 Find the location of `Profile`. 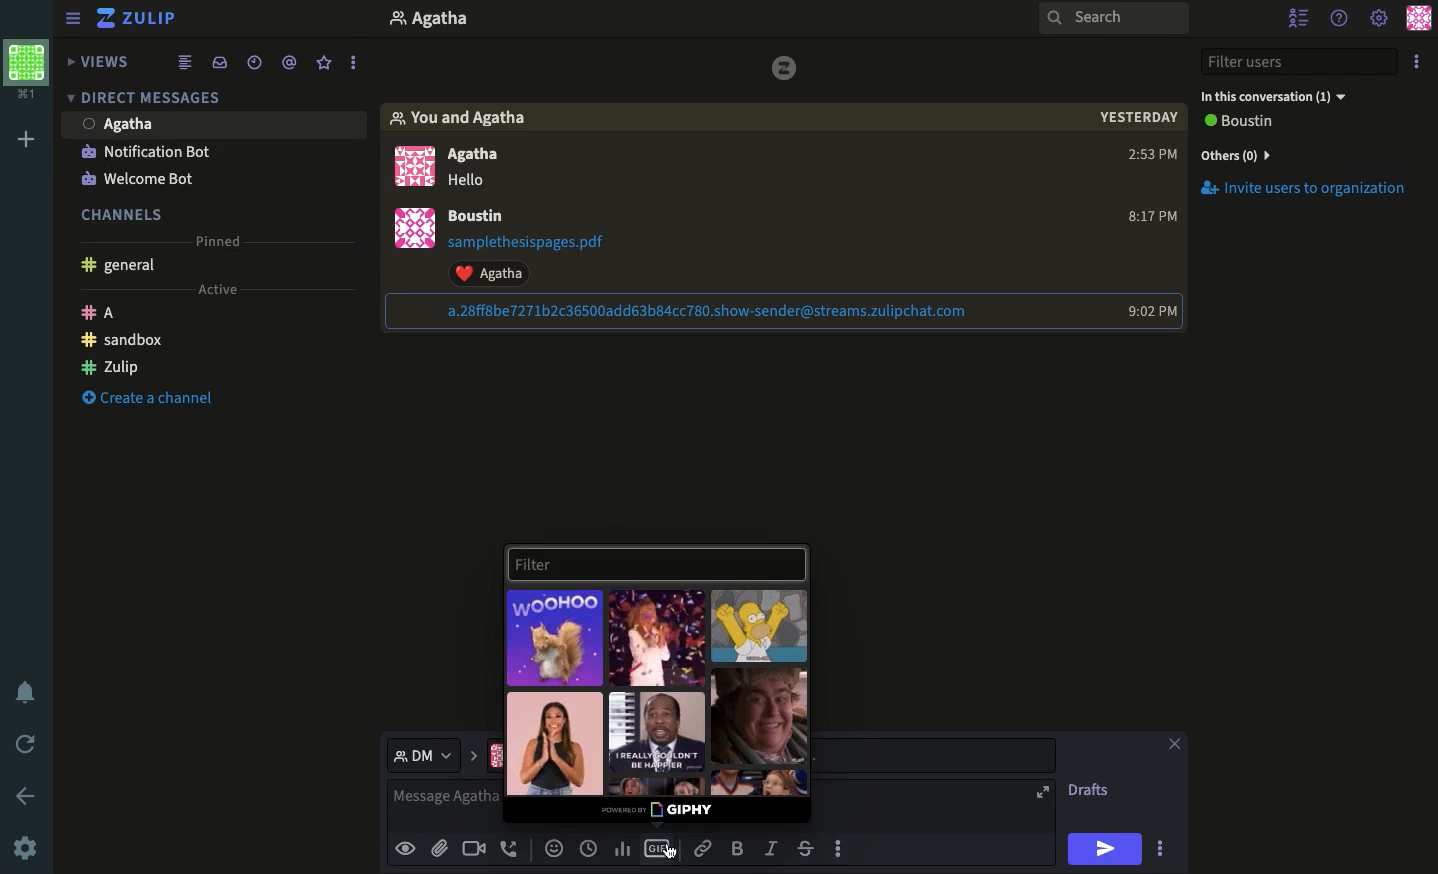

Profile is located at coordinates (410, 164).